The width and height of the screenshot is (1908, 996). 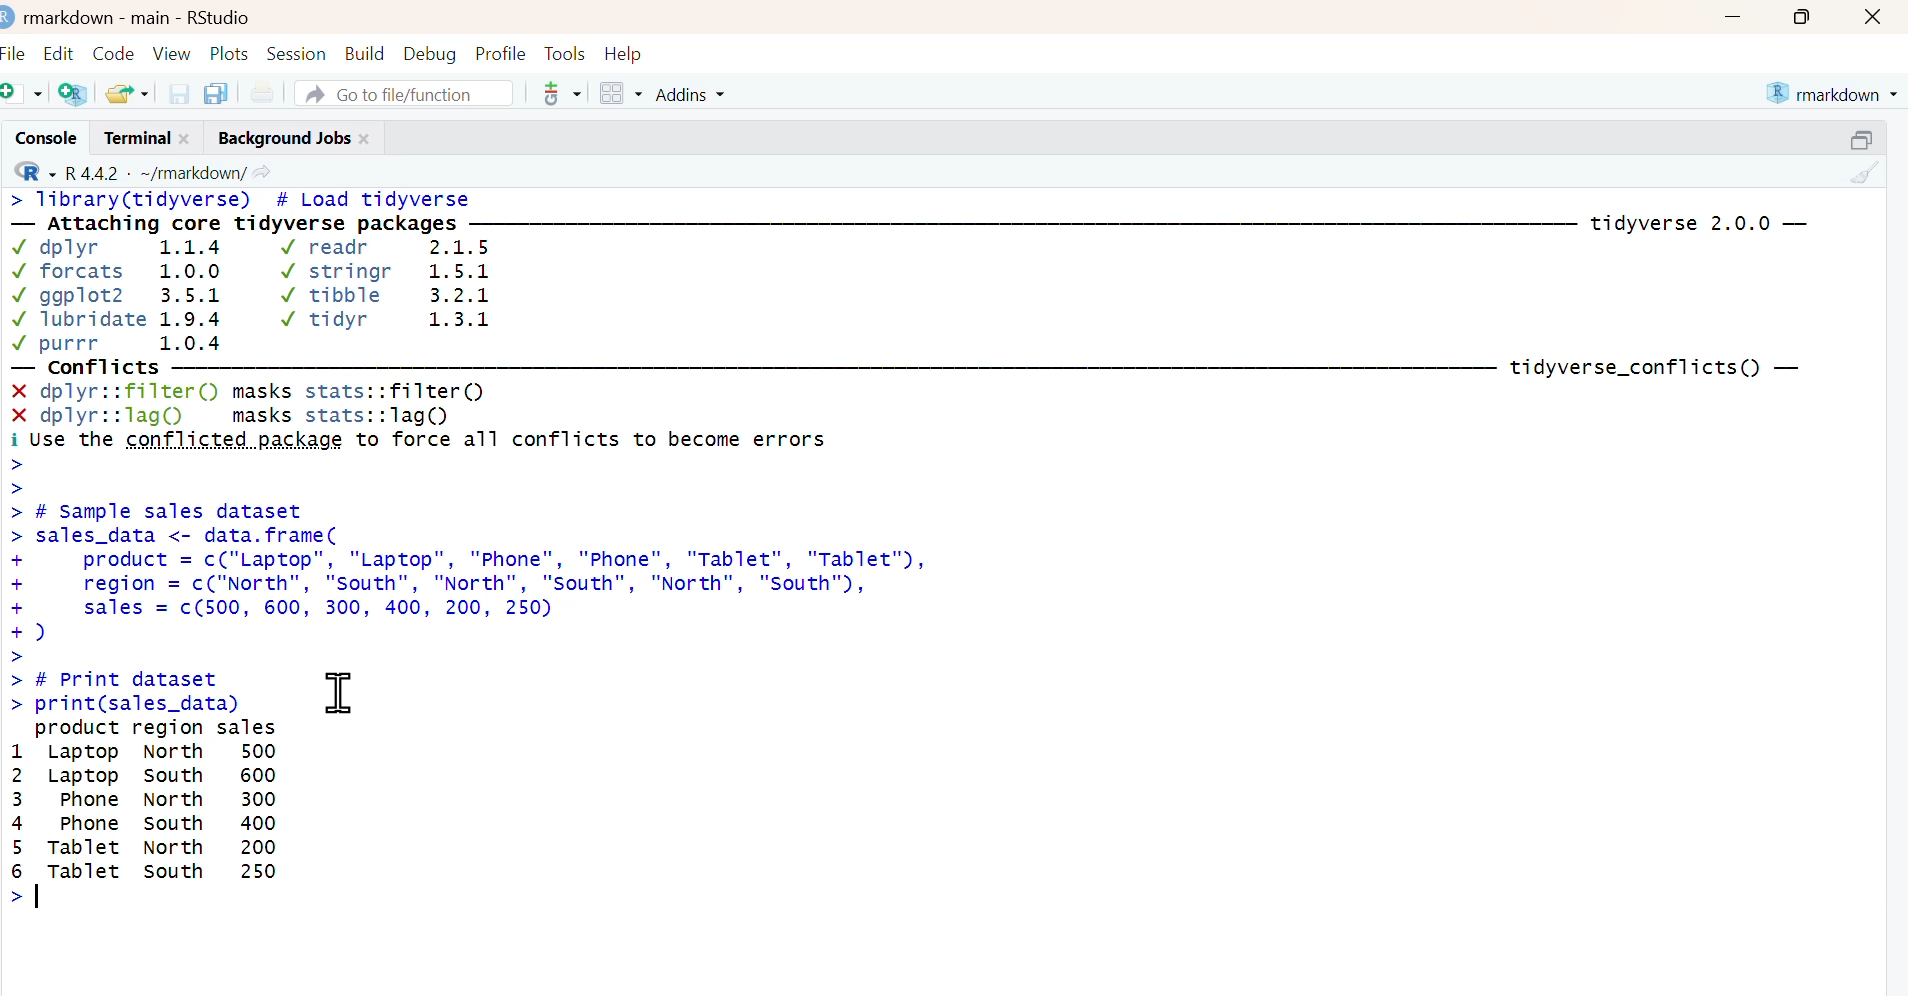 I want to click on clear console, so click(x=1867, y=171).